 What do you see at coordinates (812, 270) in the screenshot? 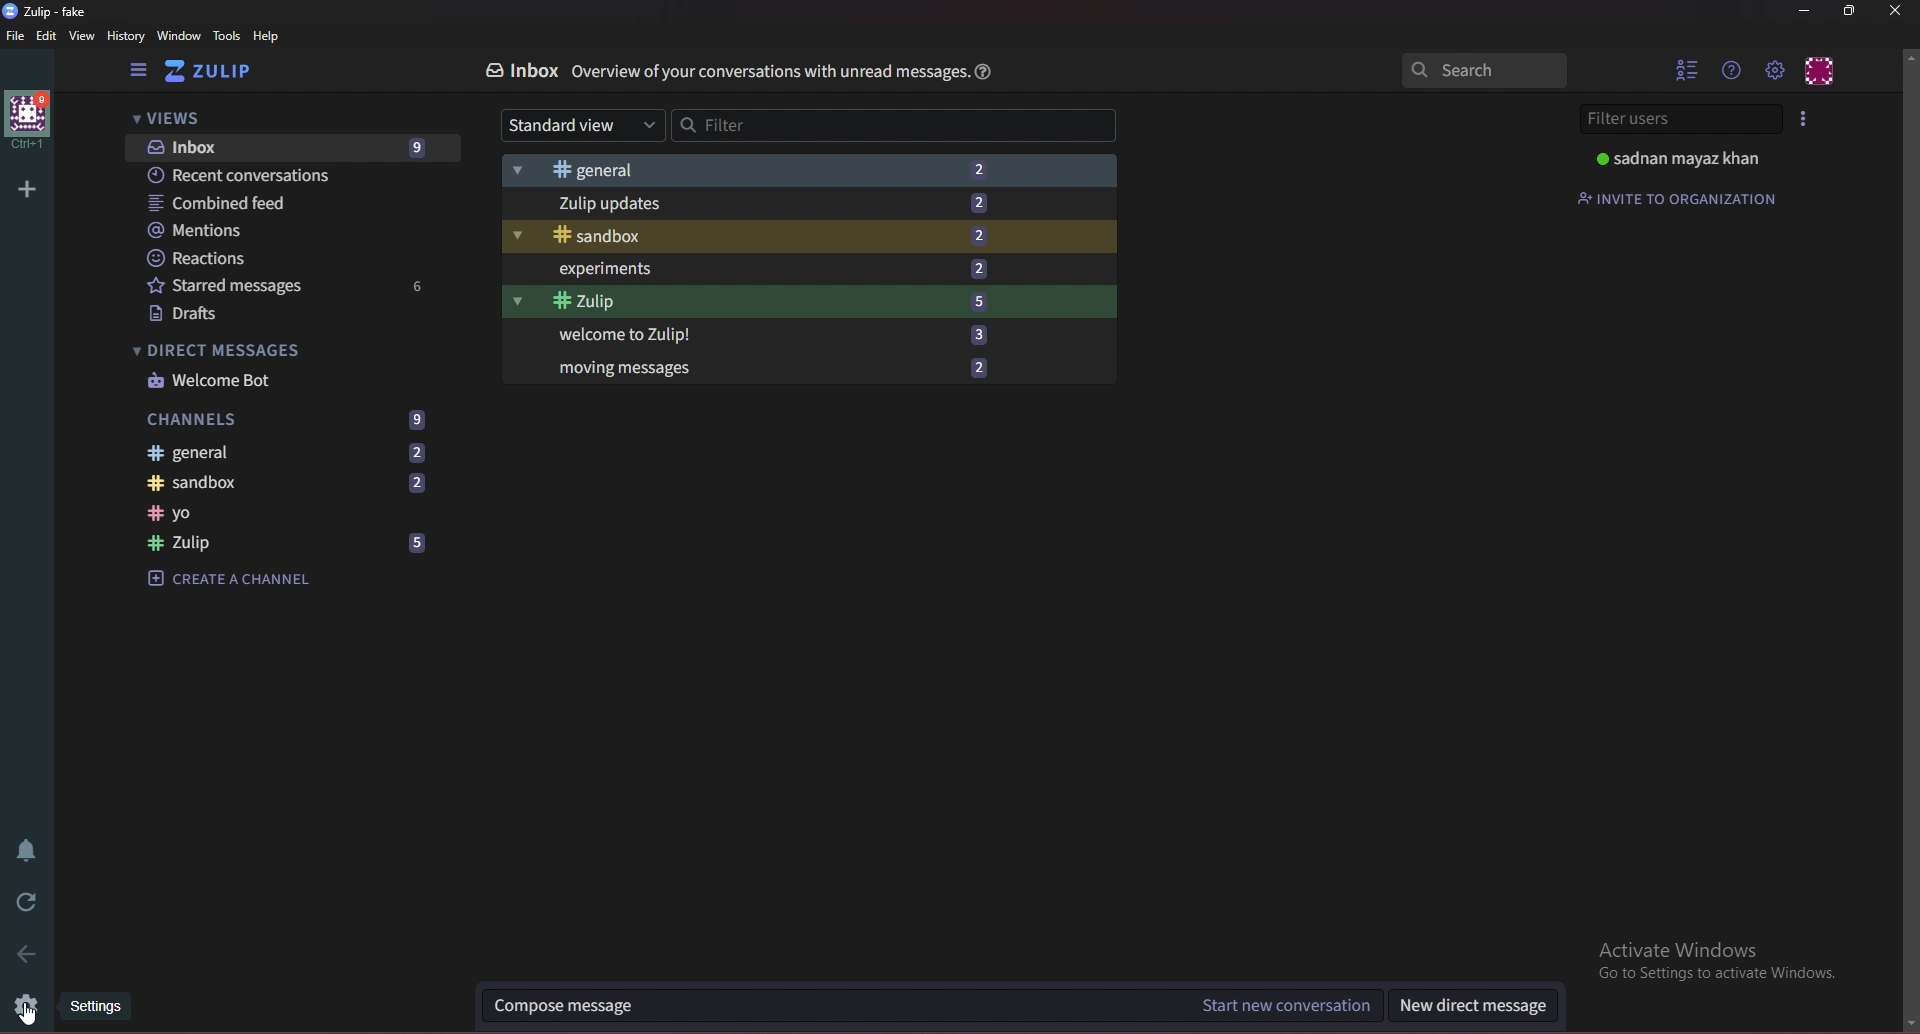
I see `Experiments` at bounding box center [812, 270].